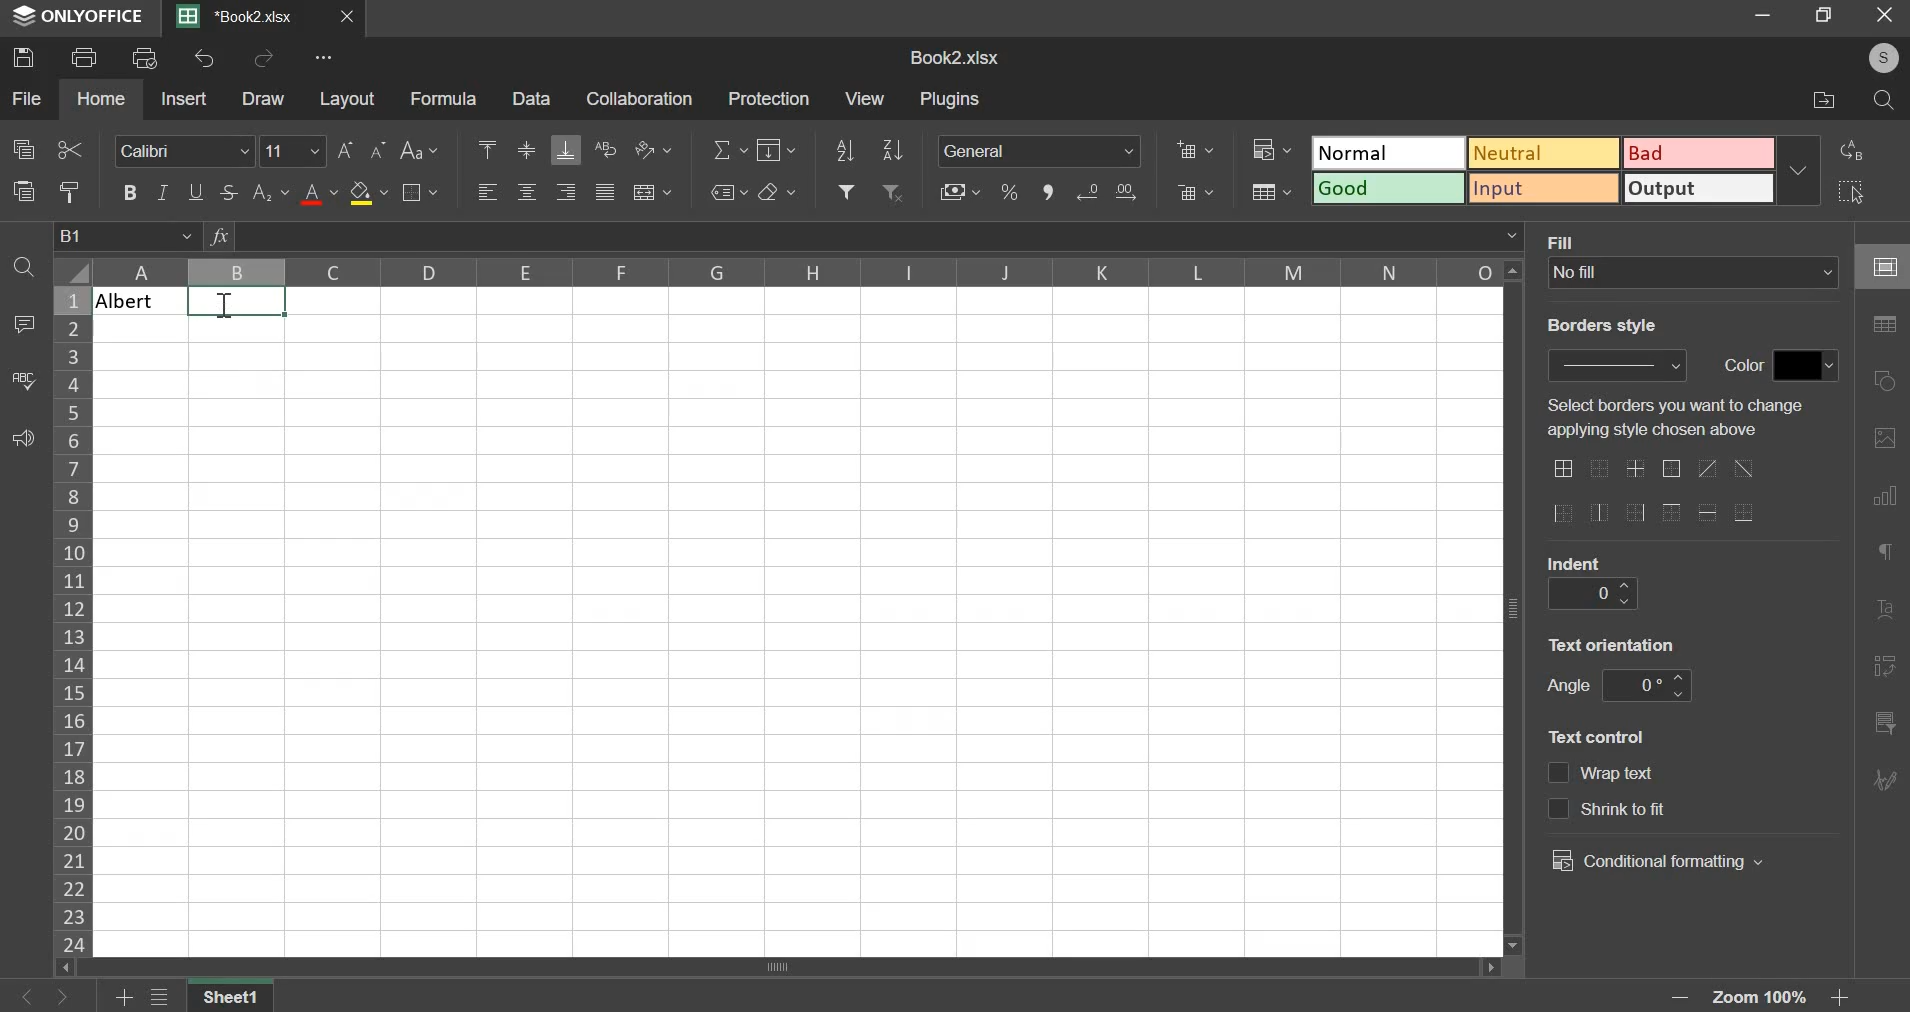 Image resolution: width=1910 pixels, height=1012 pixels. Describe the element at coordinates (227, 305) in the screenshot. I see `cursor` at that location.